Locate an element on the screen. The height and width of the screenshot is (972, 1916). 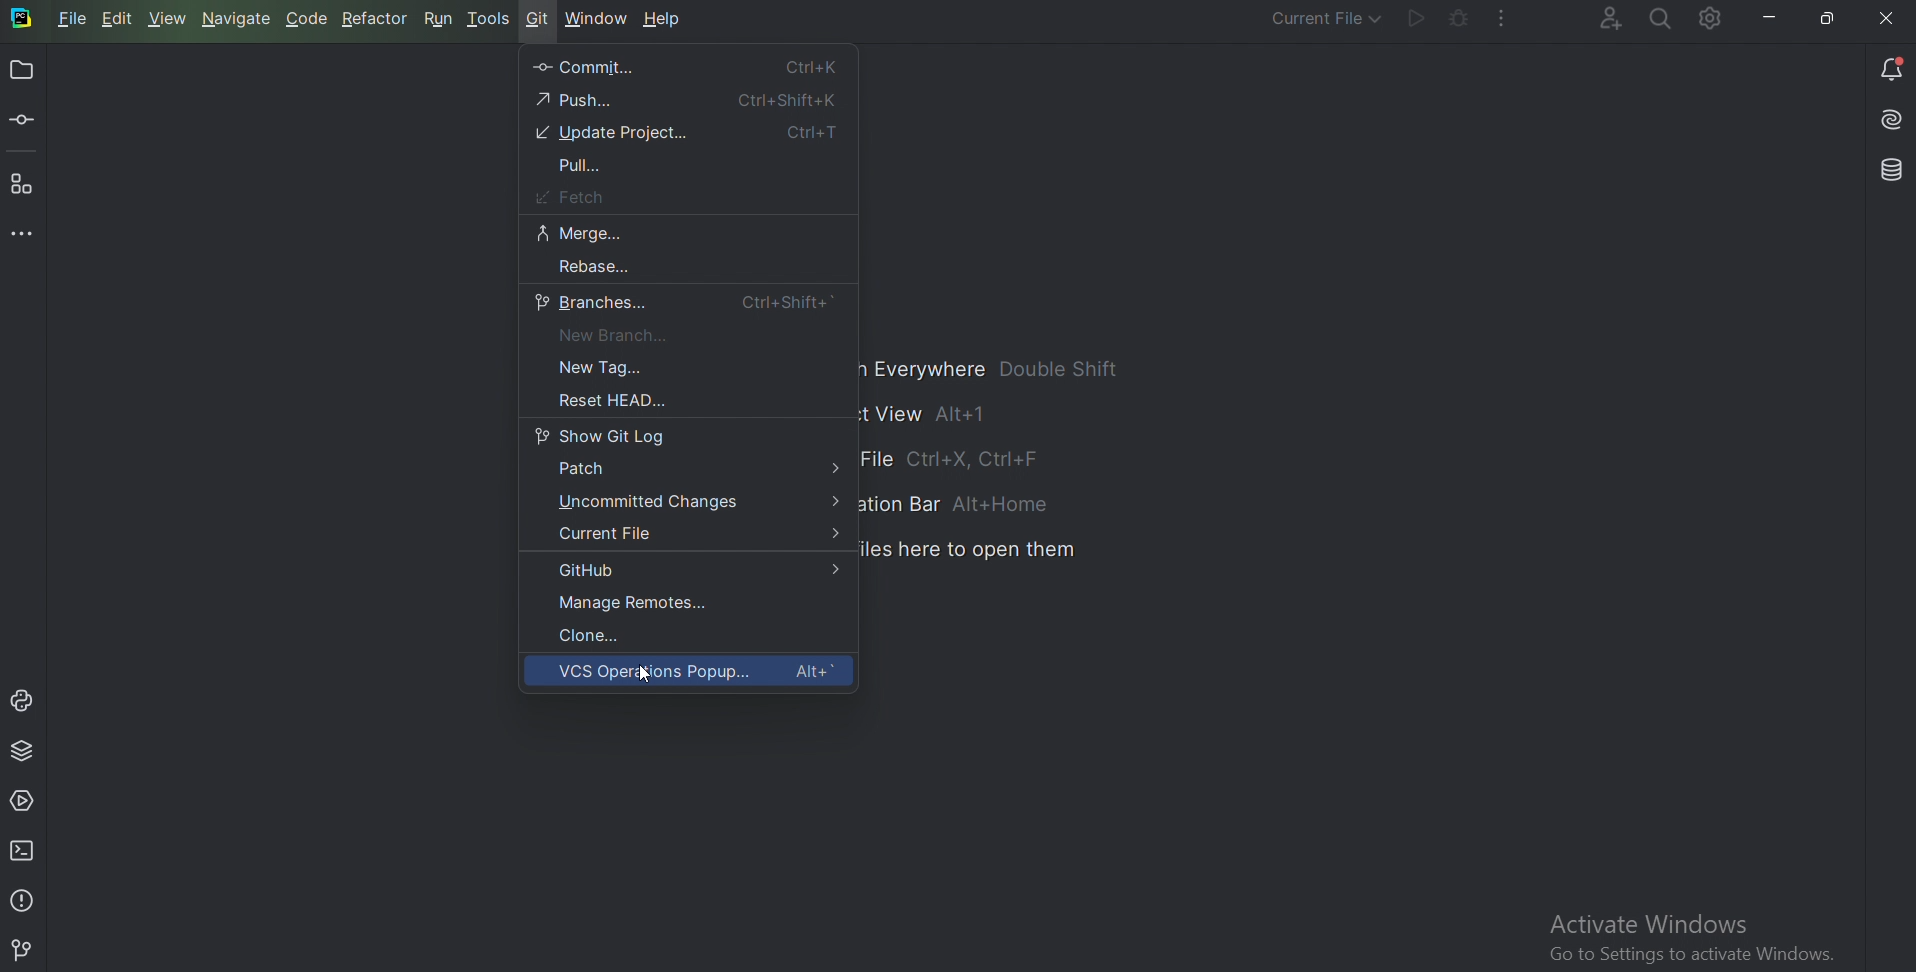
Terminal is located at coordinates (26, 850).